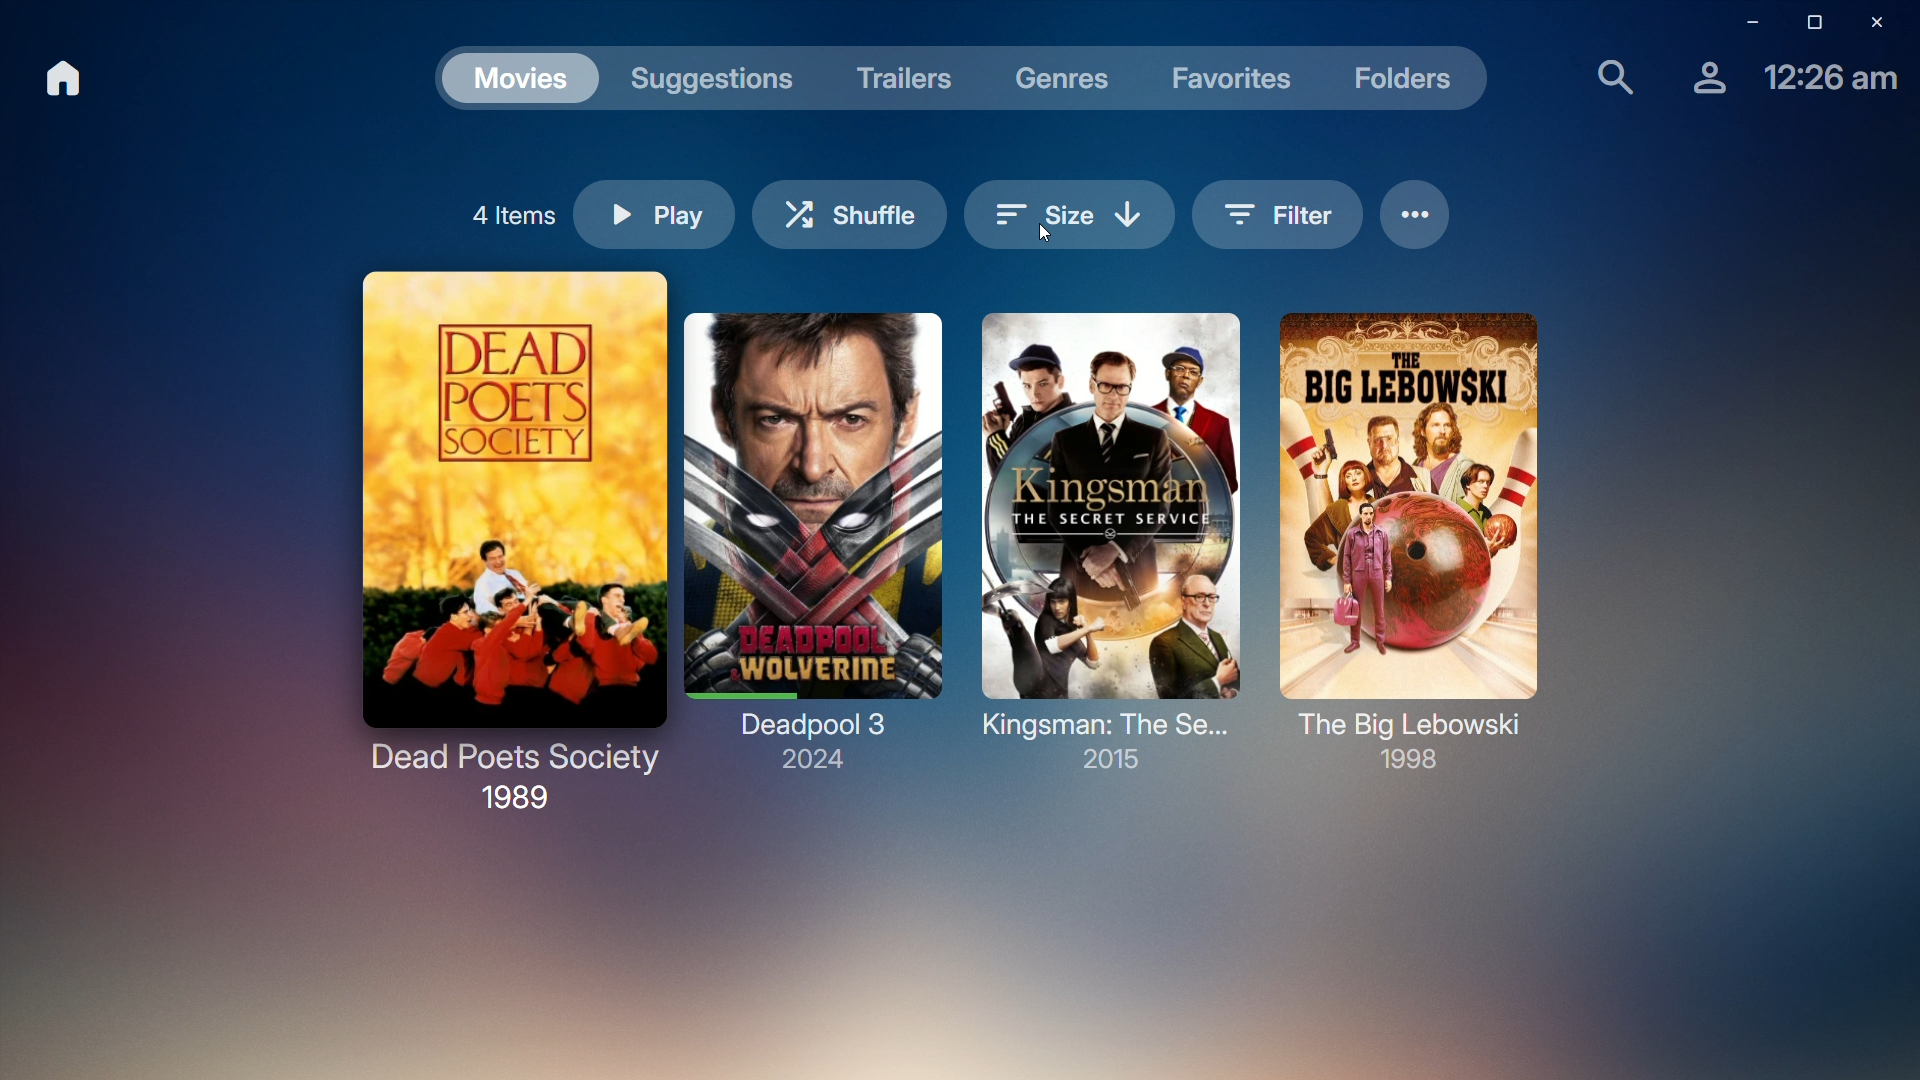  What do you see at coordinates (1604, 80) in the screenshot?
I see `Find` at bounding box center [1604, 80].